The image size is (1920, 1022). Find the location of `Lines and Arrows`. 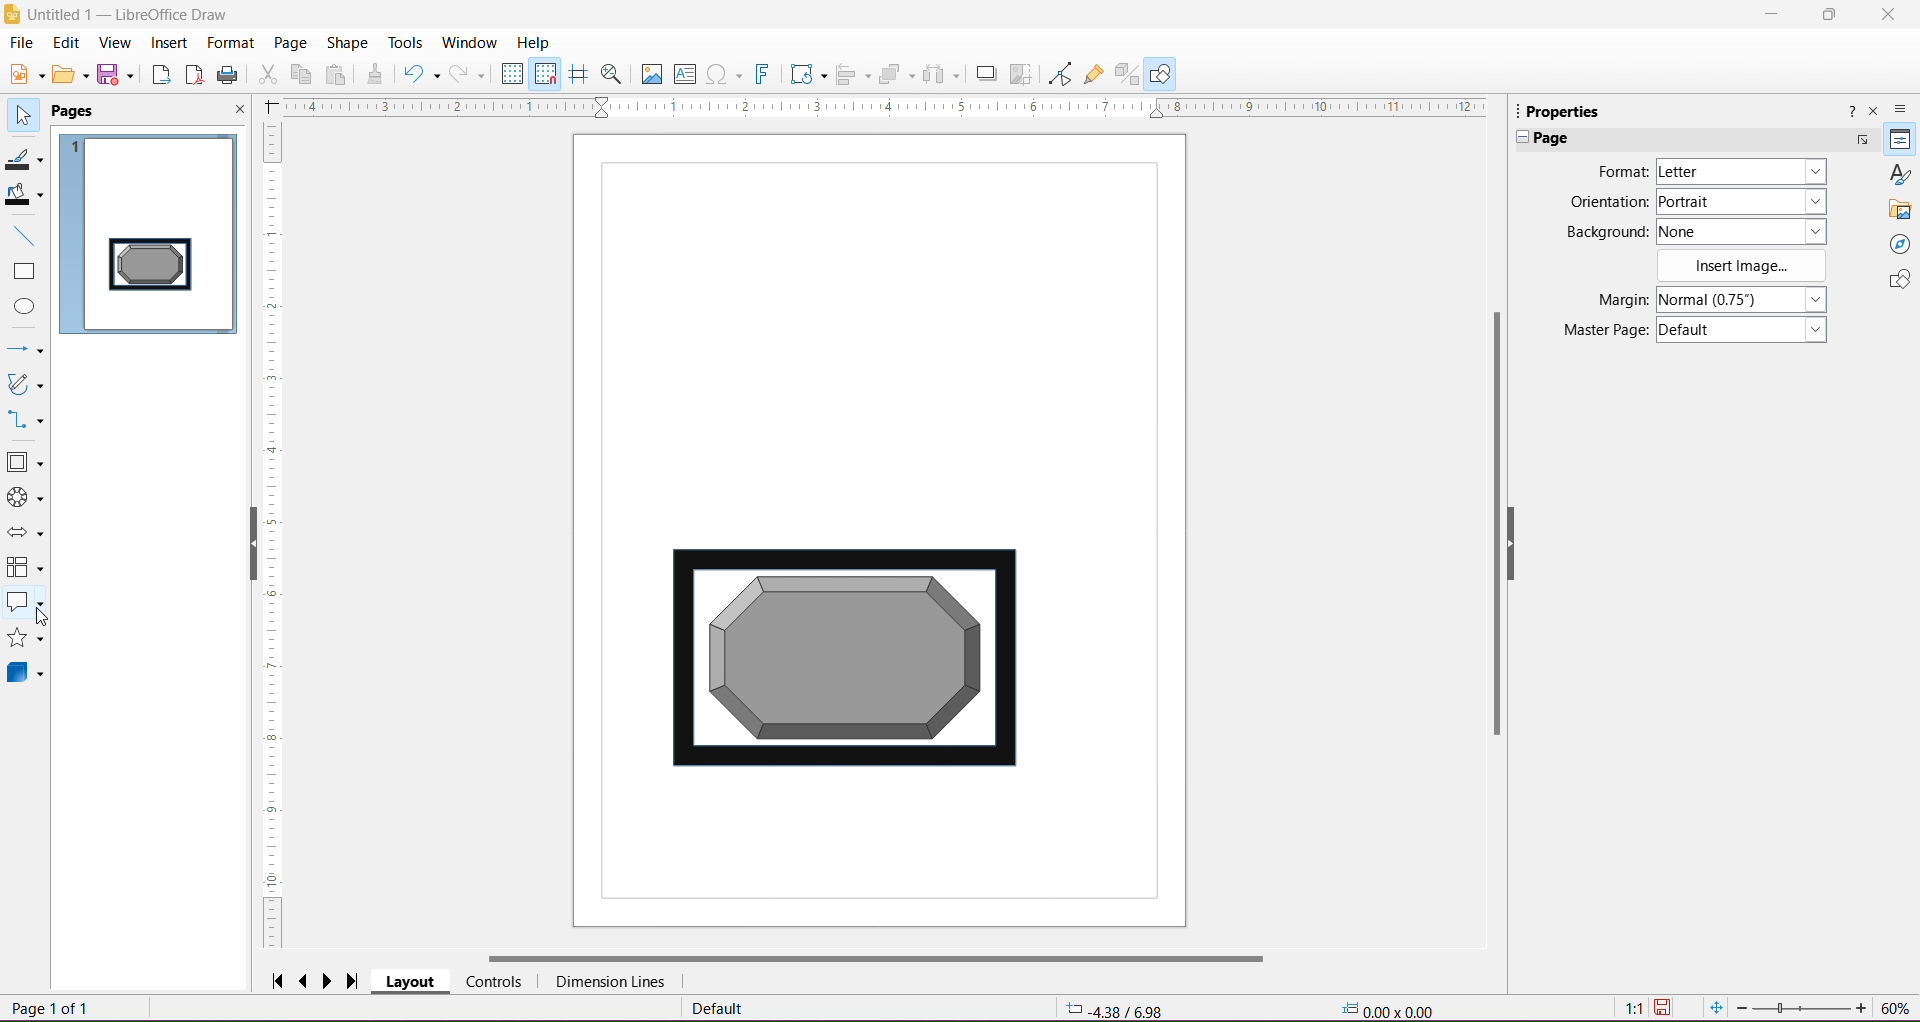

Lines and Arrows is located at coordinates (26, 349).